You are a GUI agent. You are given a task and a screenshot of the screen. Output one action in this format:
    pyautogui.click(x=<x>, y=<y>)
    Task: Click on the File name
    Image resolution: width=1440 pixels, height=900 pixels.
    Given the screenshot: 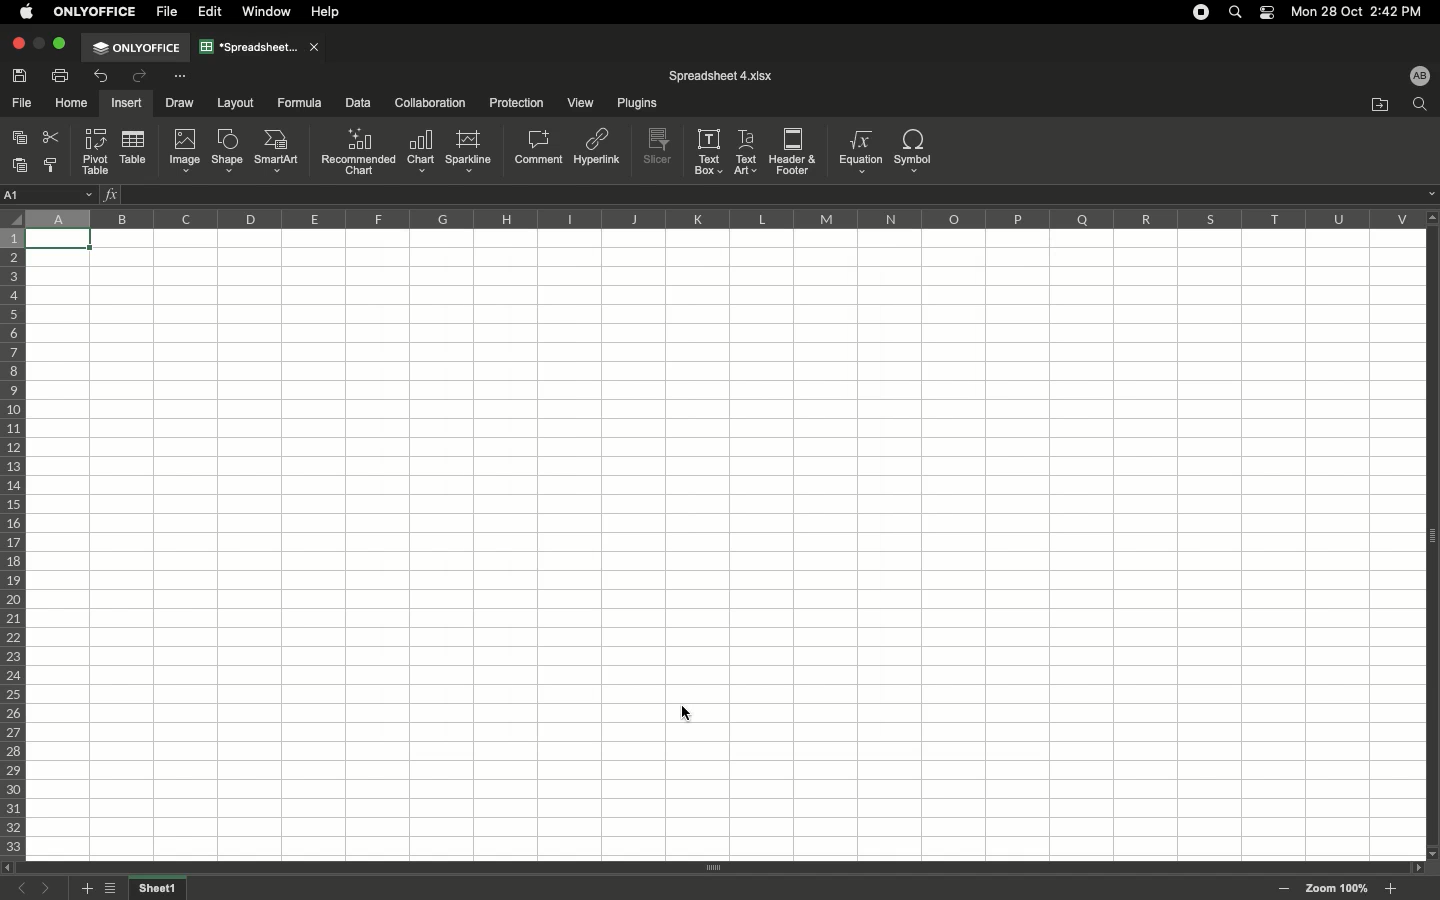 What is the action you would take?
    pyautogui.click(x=721, y=76)
    